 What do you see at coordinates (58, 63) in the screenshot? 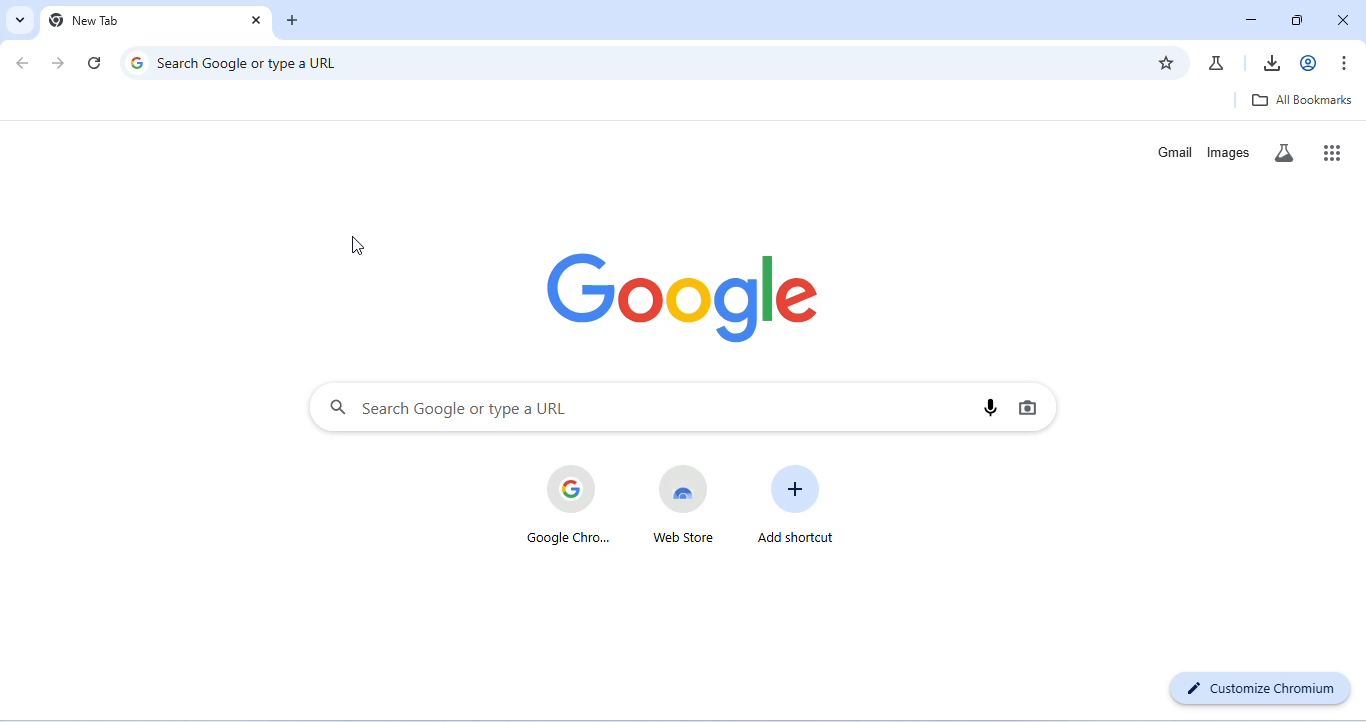
I see `go forward` at bounding box center [58, 63].